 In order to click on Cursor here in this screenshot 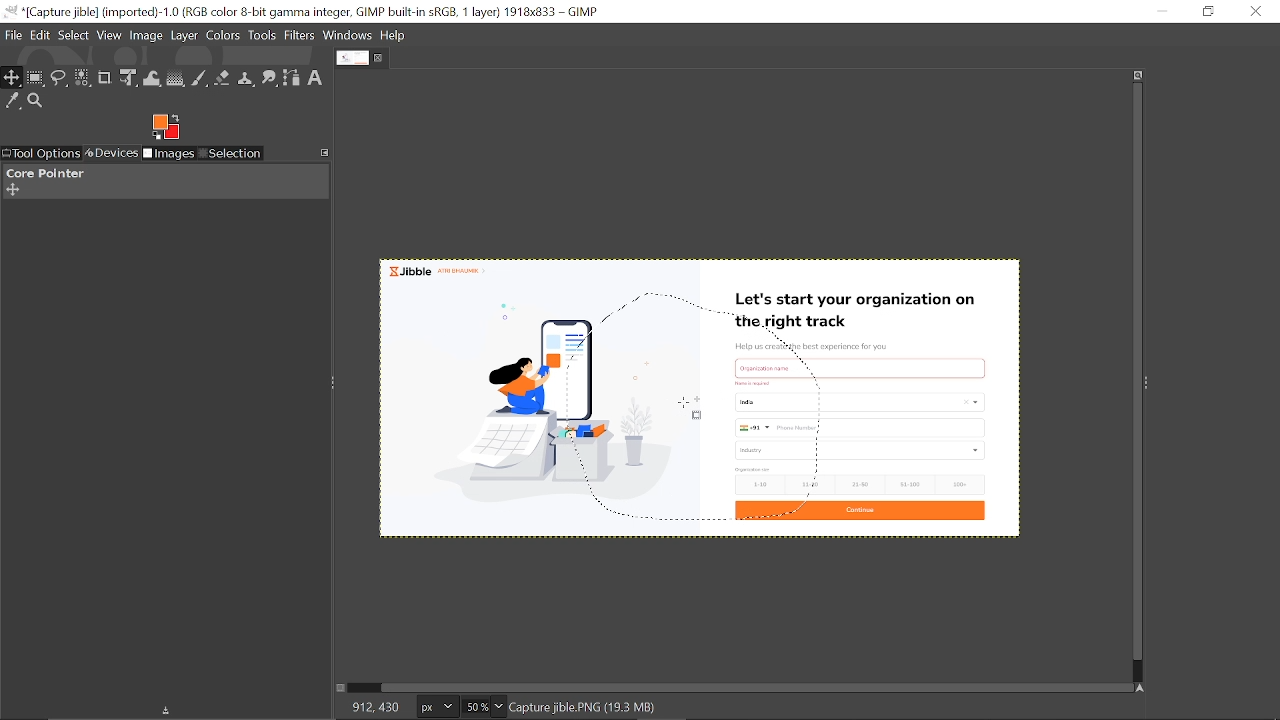, I will do `click(692, 404)`.